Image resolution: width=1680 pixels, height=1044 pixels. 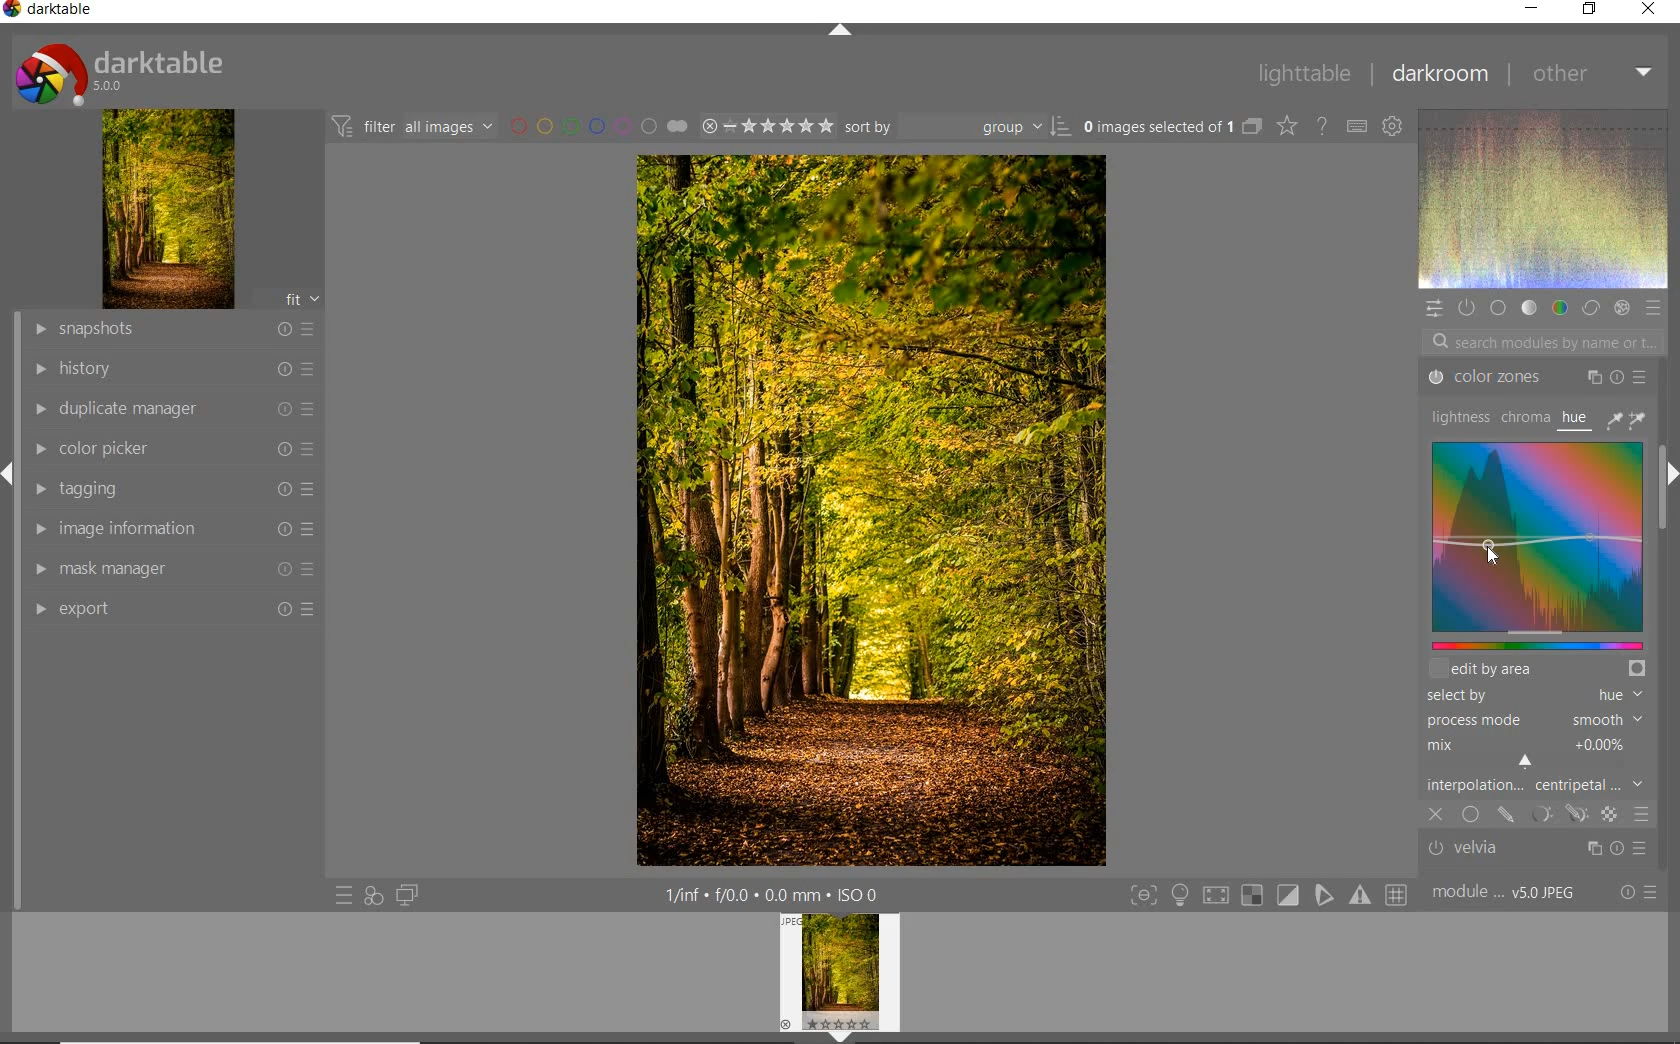 I want to click on ENABLE FOR ONLINE HELP, so click(x=1321, y=126).